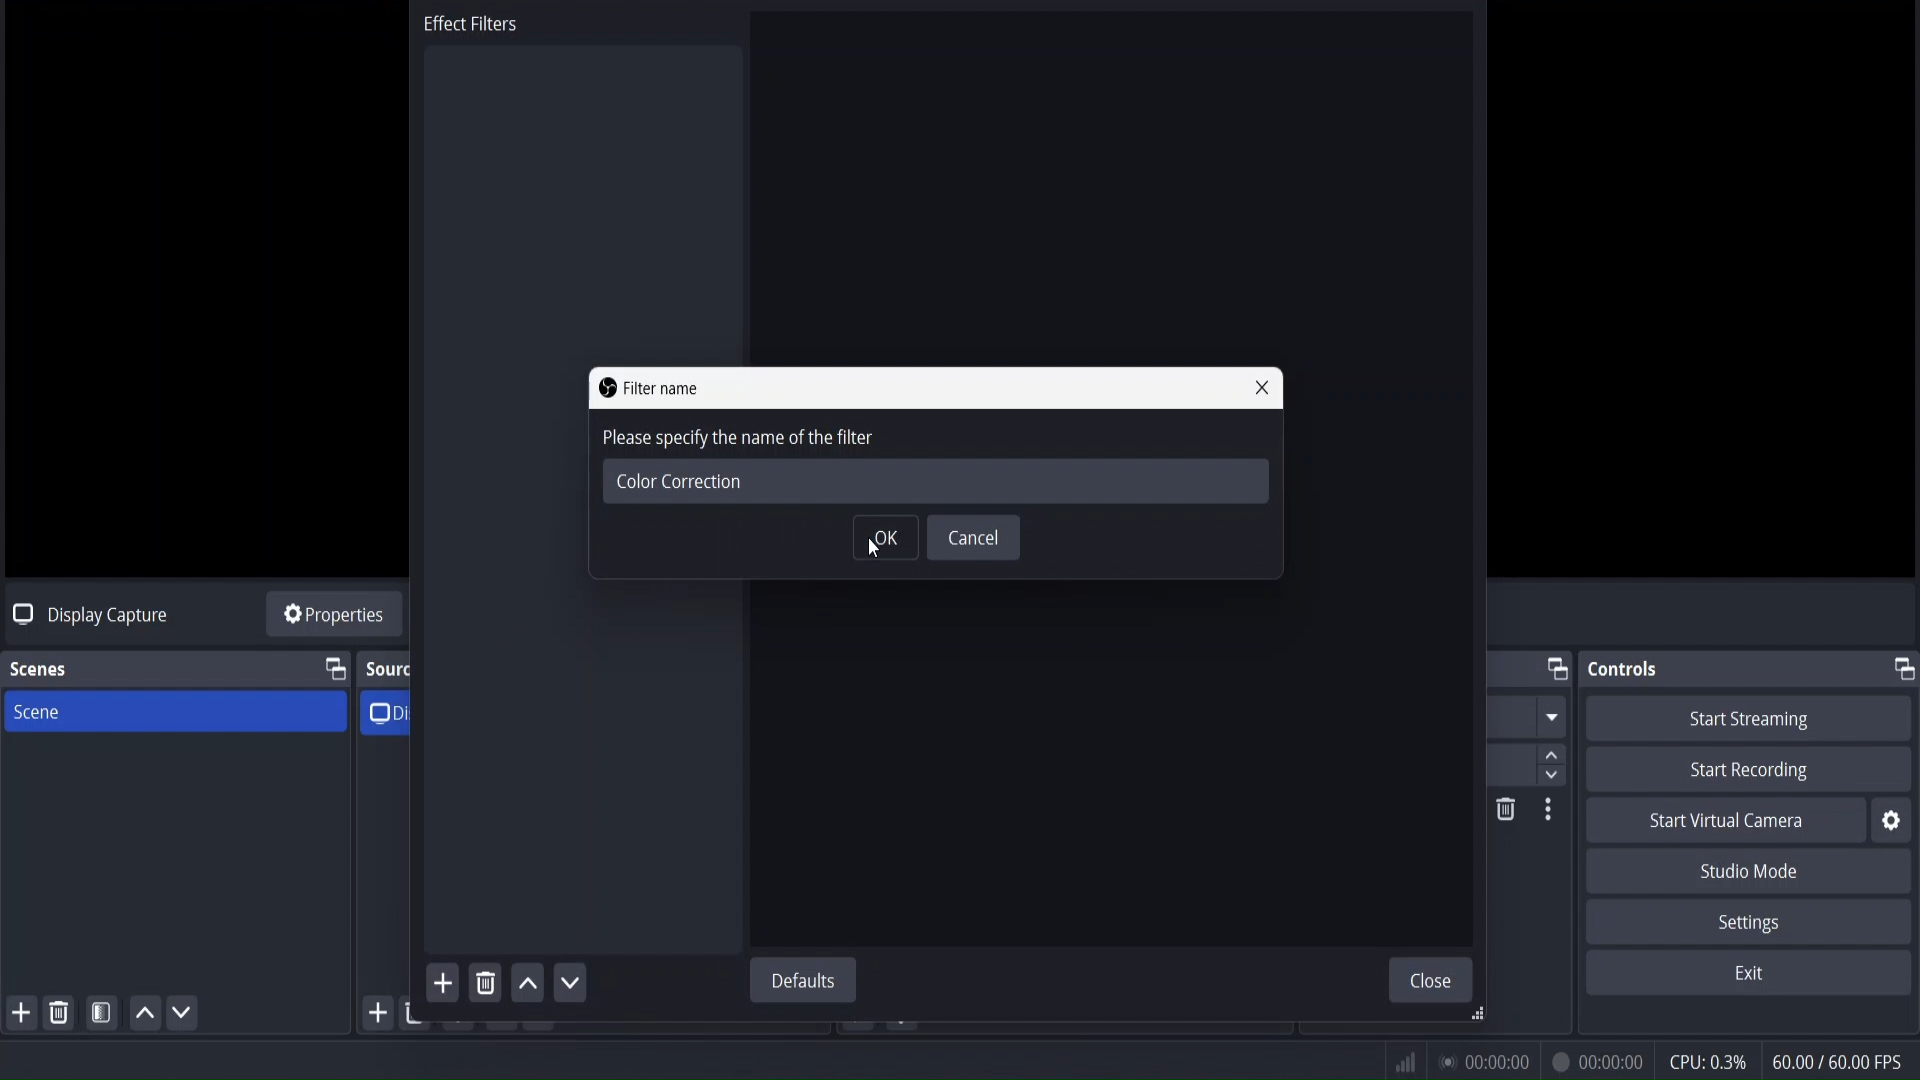 The width and height of the screenshot is (1920, 1080). What do you see at coordinates (1627, 669) in the screenshot?
I see `controls` at bounding box center [1627, 669].